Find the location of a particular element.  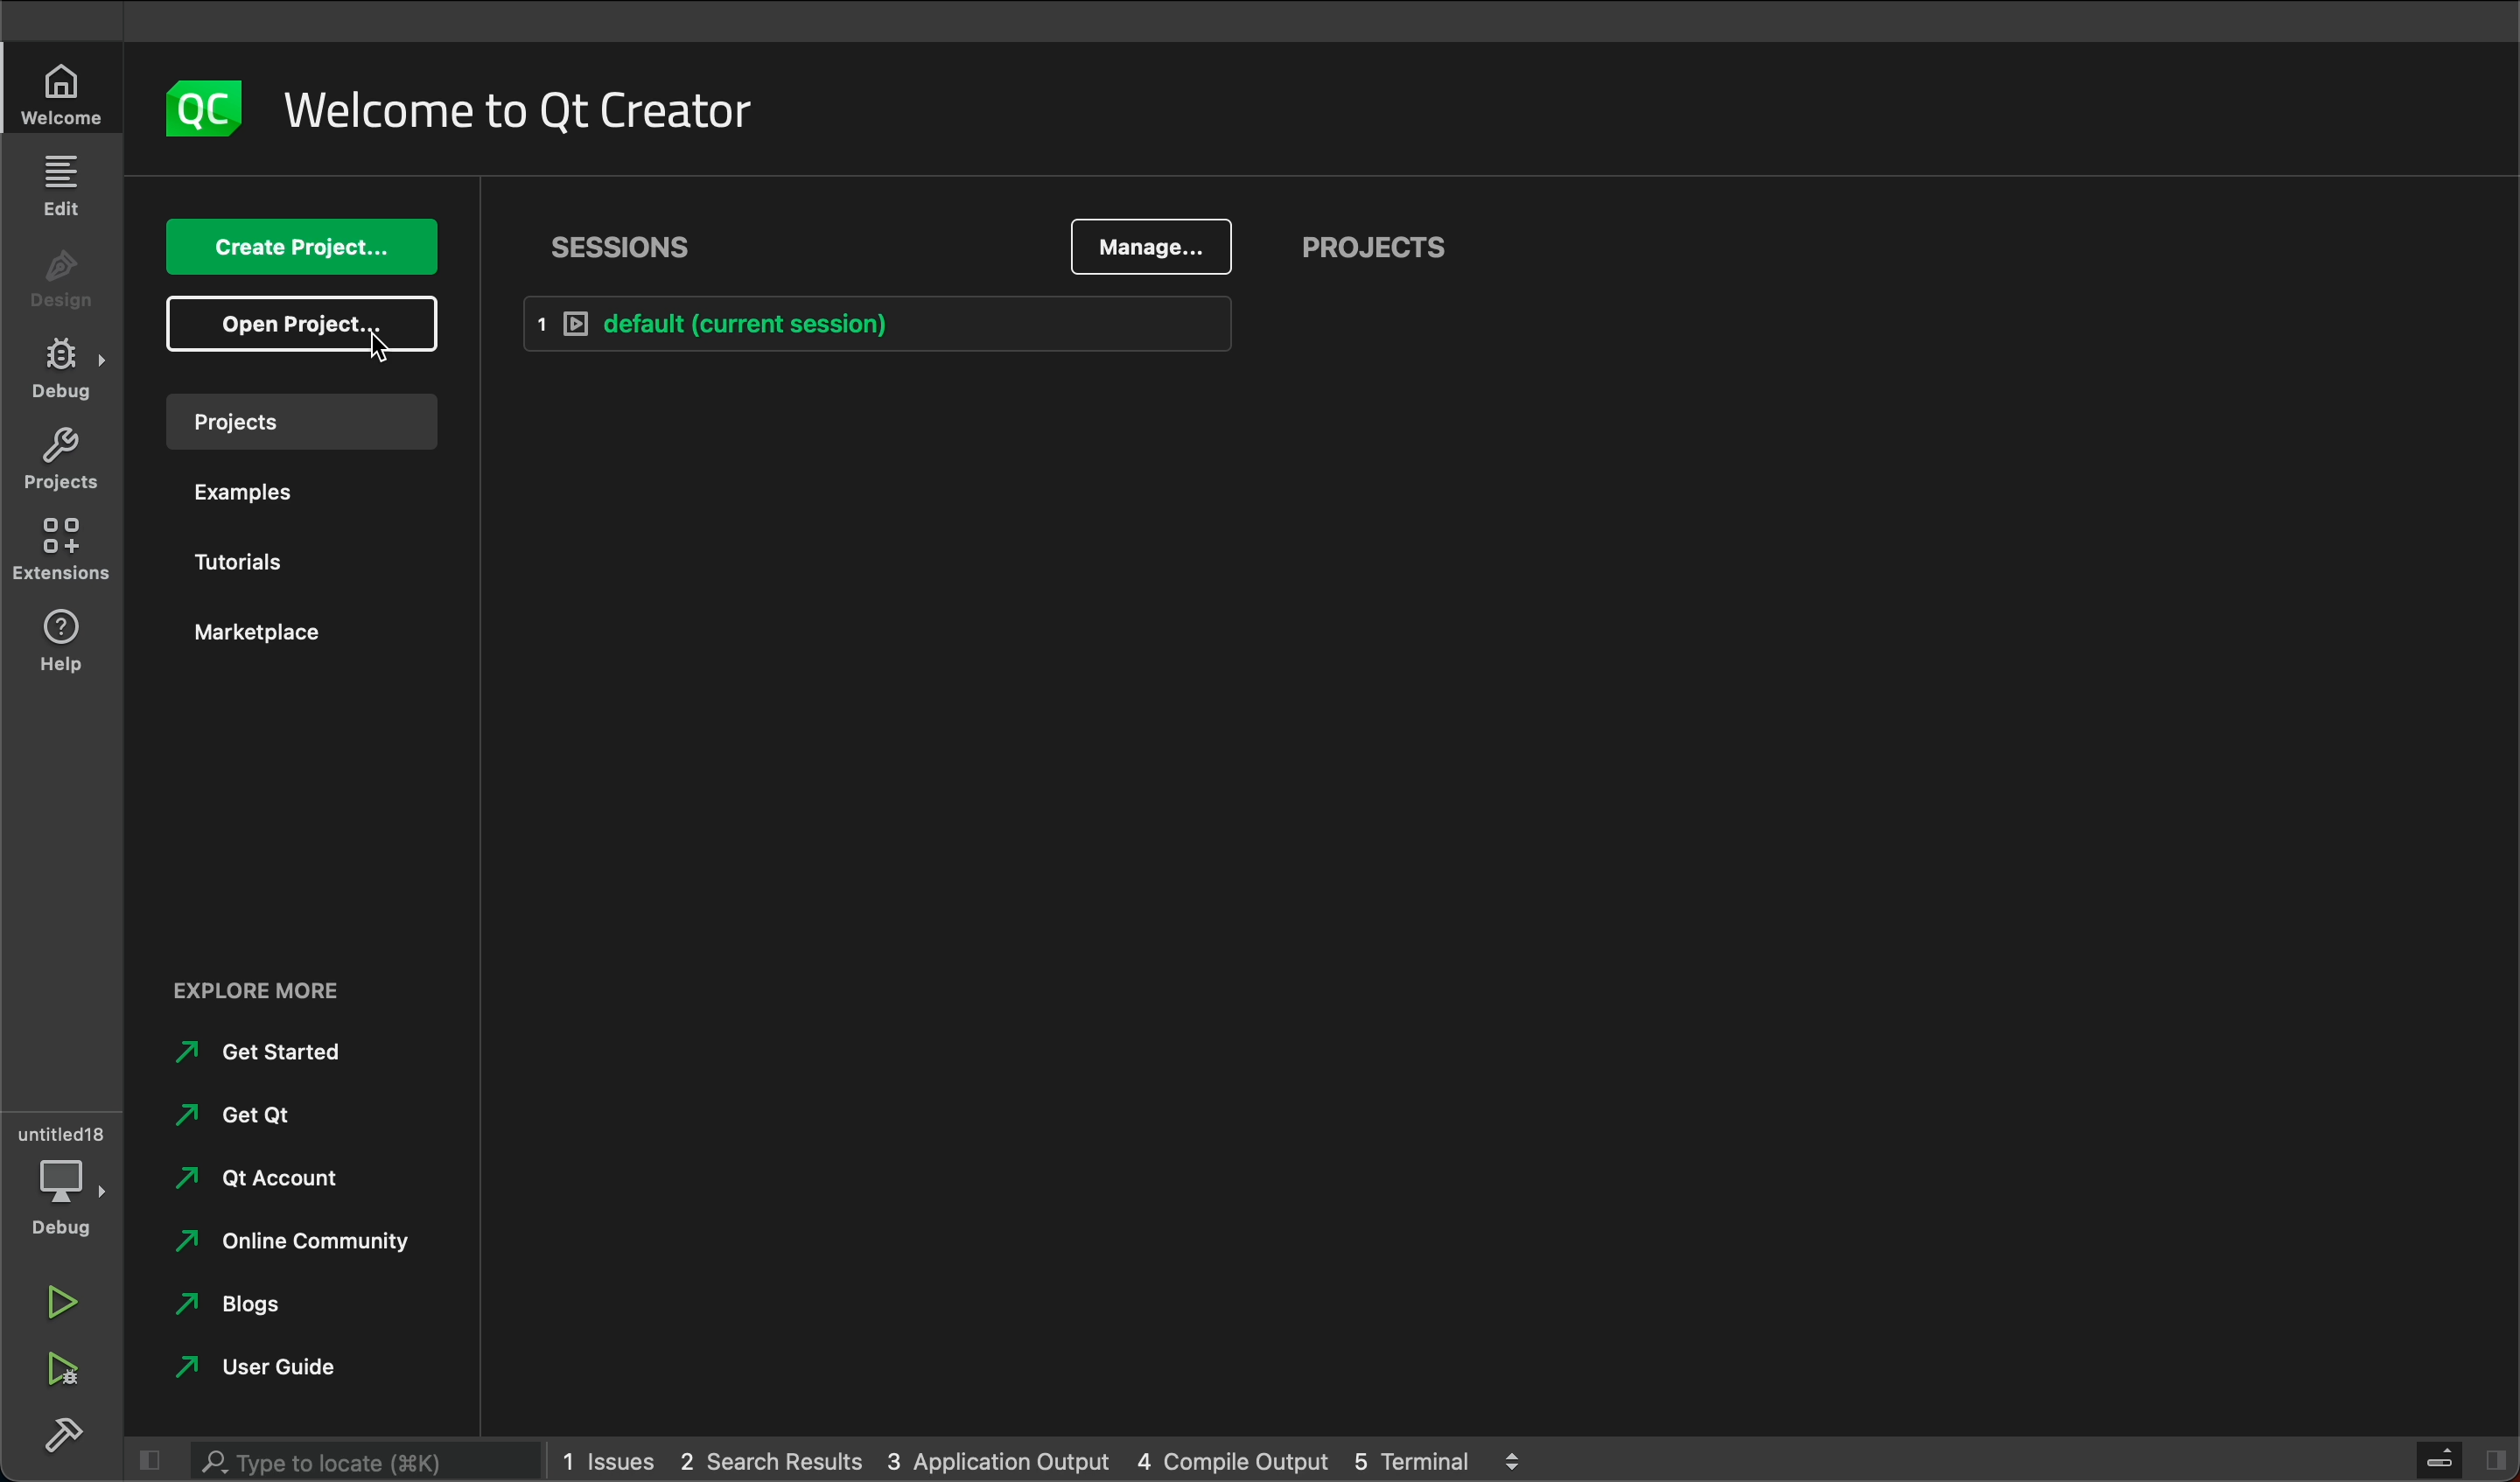

run is located at coordinates (59, 1299).